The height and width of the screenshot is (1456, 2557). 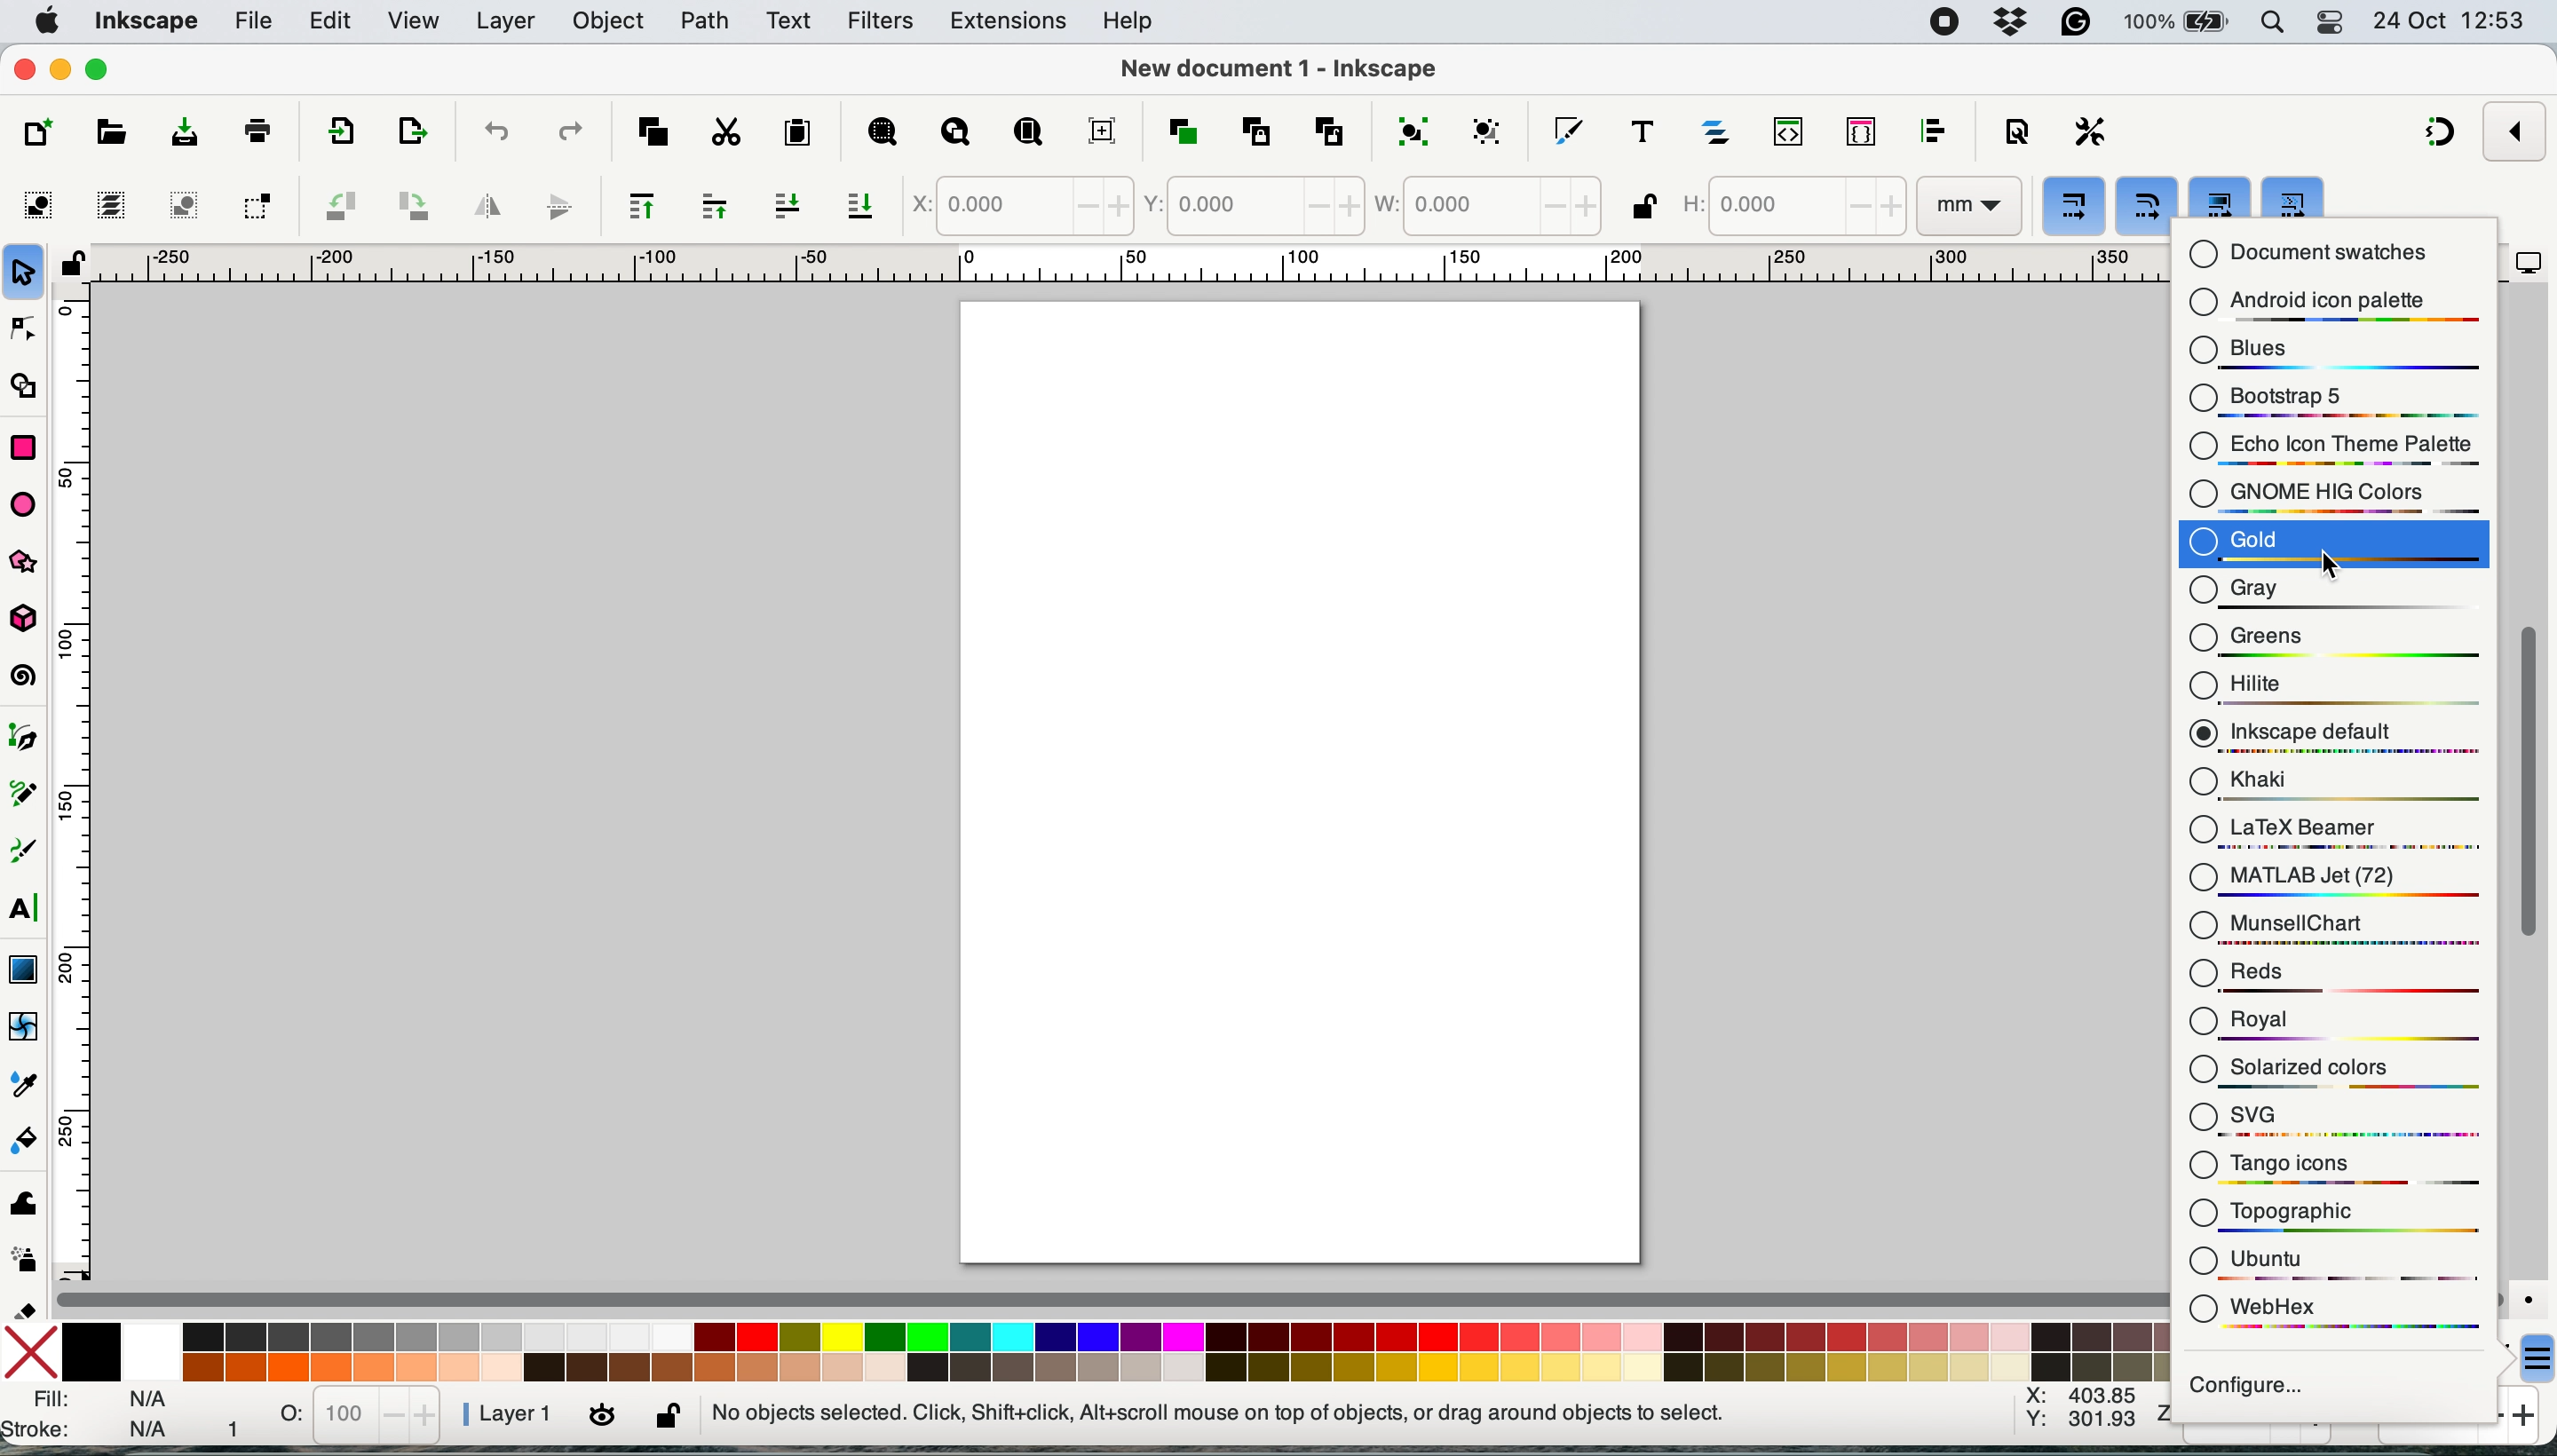 I want to click on when scaling rectangles scale the radii of rounded corners, so click(x=2147, y=207).